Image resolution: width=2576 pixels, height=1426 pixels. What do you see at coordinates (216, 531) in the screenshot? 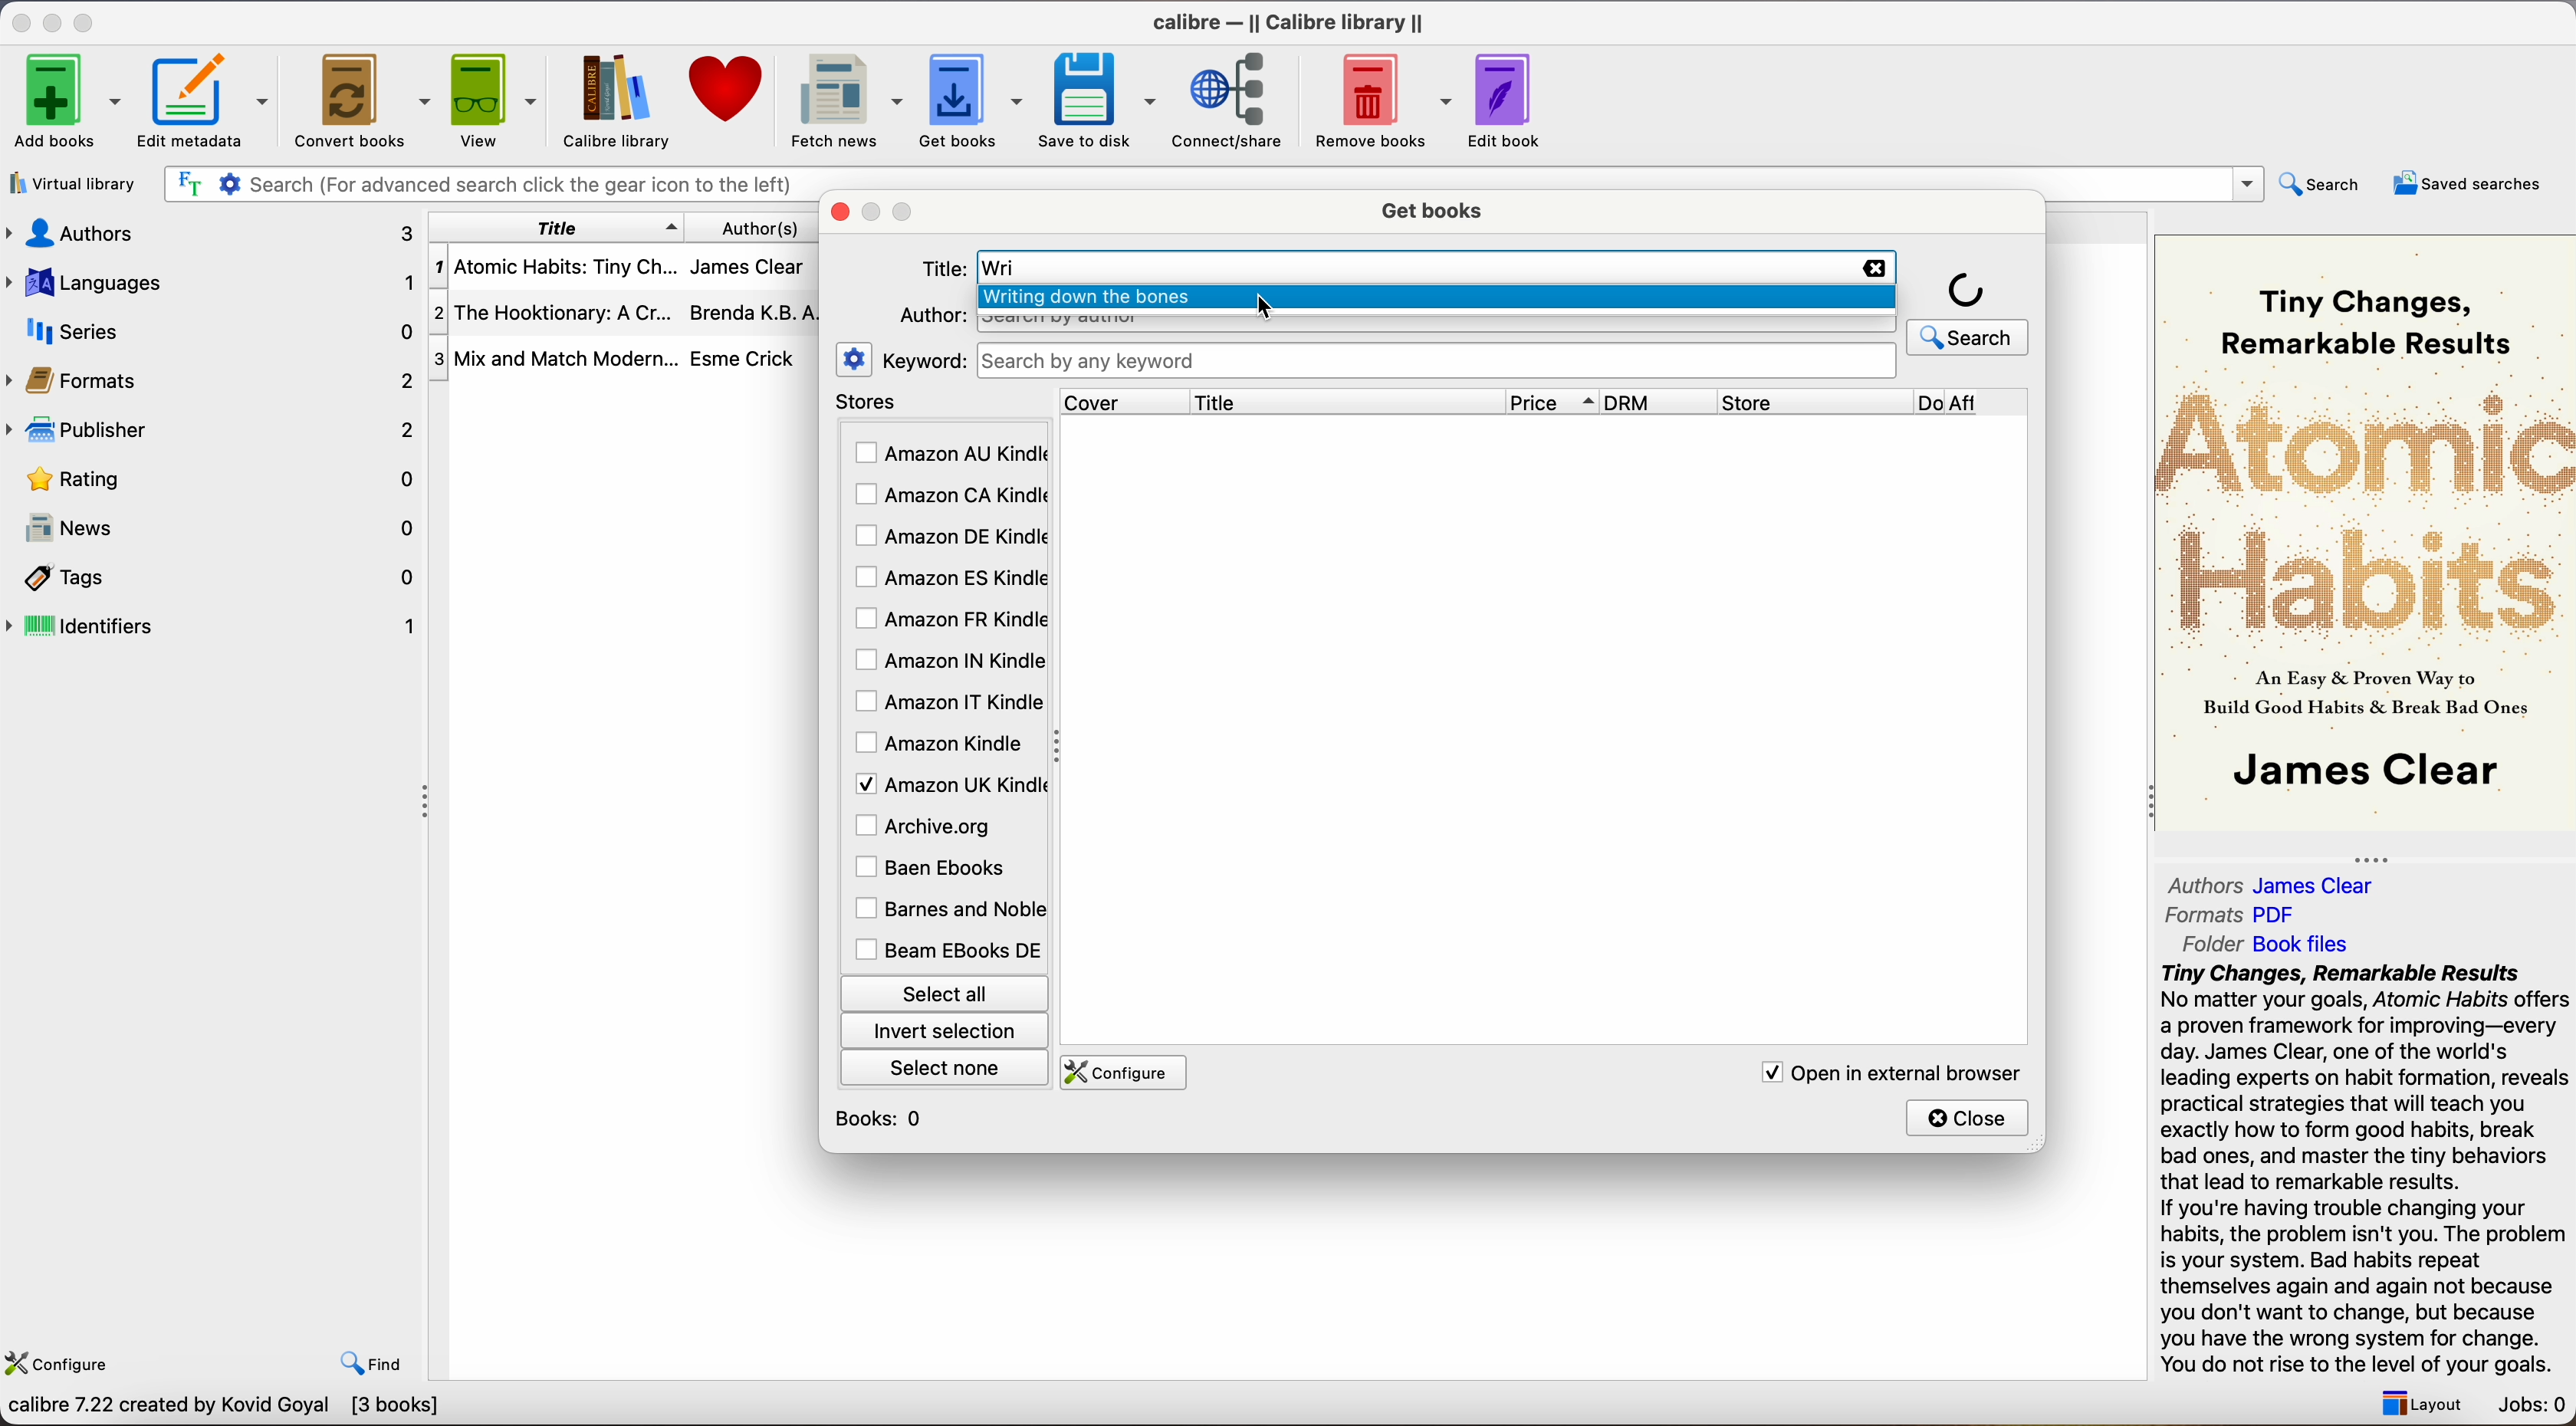
I see `news` at bounding box center [216, 531].